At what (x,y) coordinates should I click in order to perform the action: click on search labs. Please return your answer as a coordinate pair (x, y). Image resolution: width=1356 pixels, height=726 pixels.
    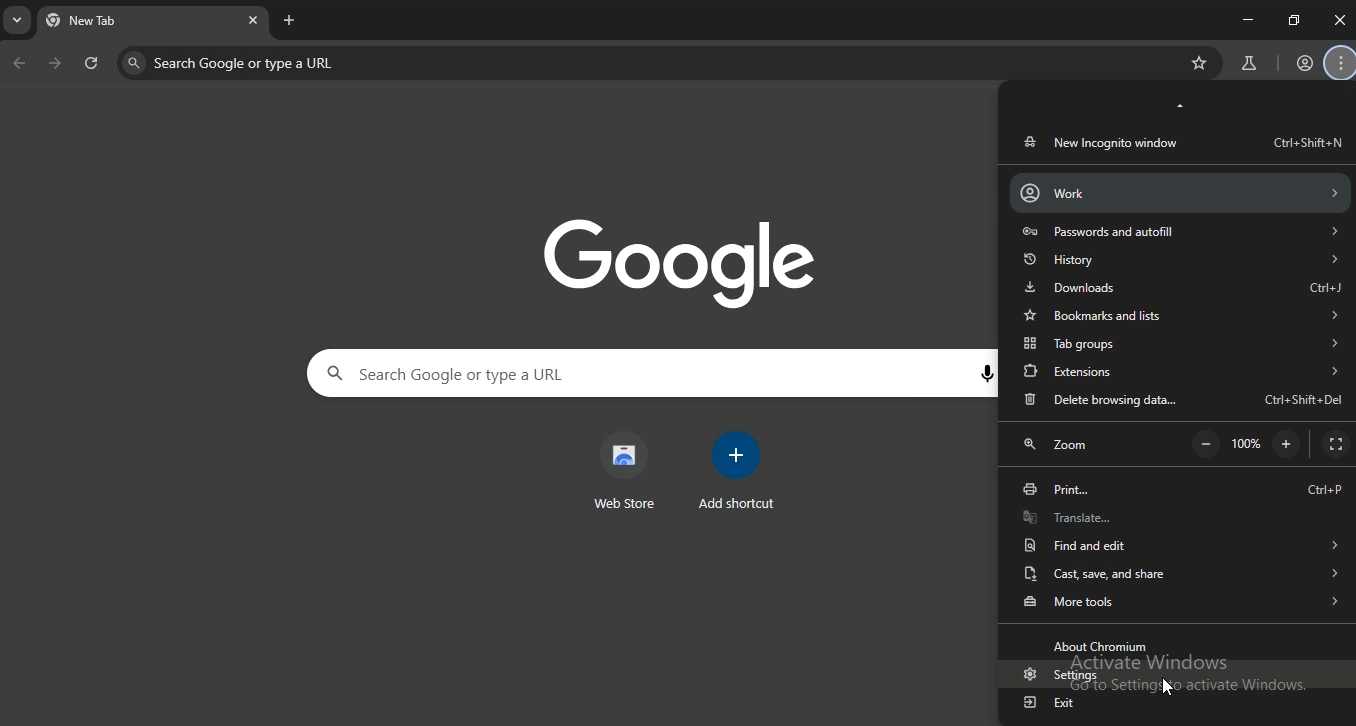
    Looking at the image, I should click on (1246, 64).